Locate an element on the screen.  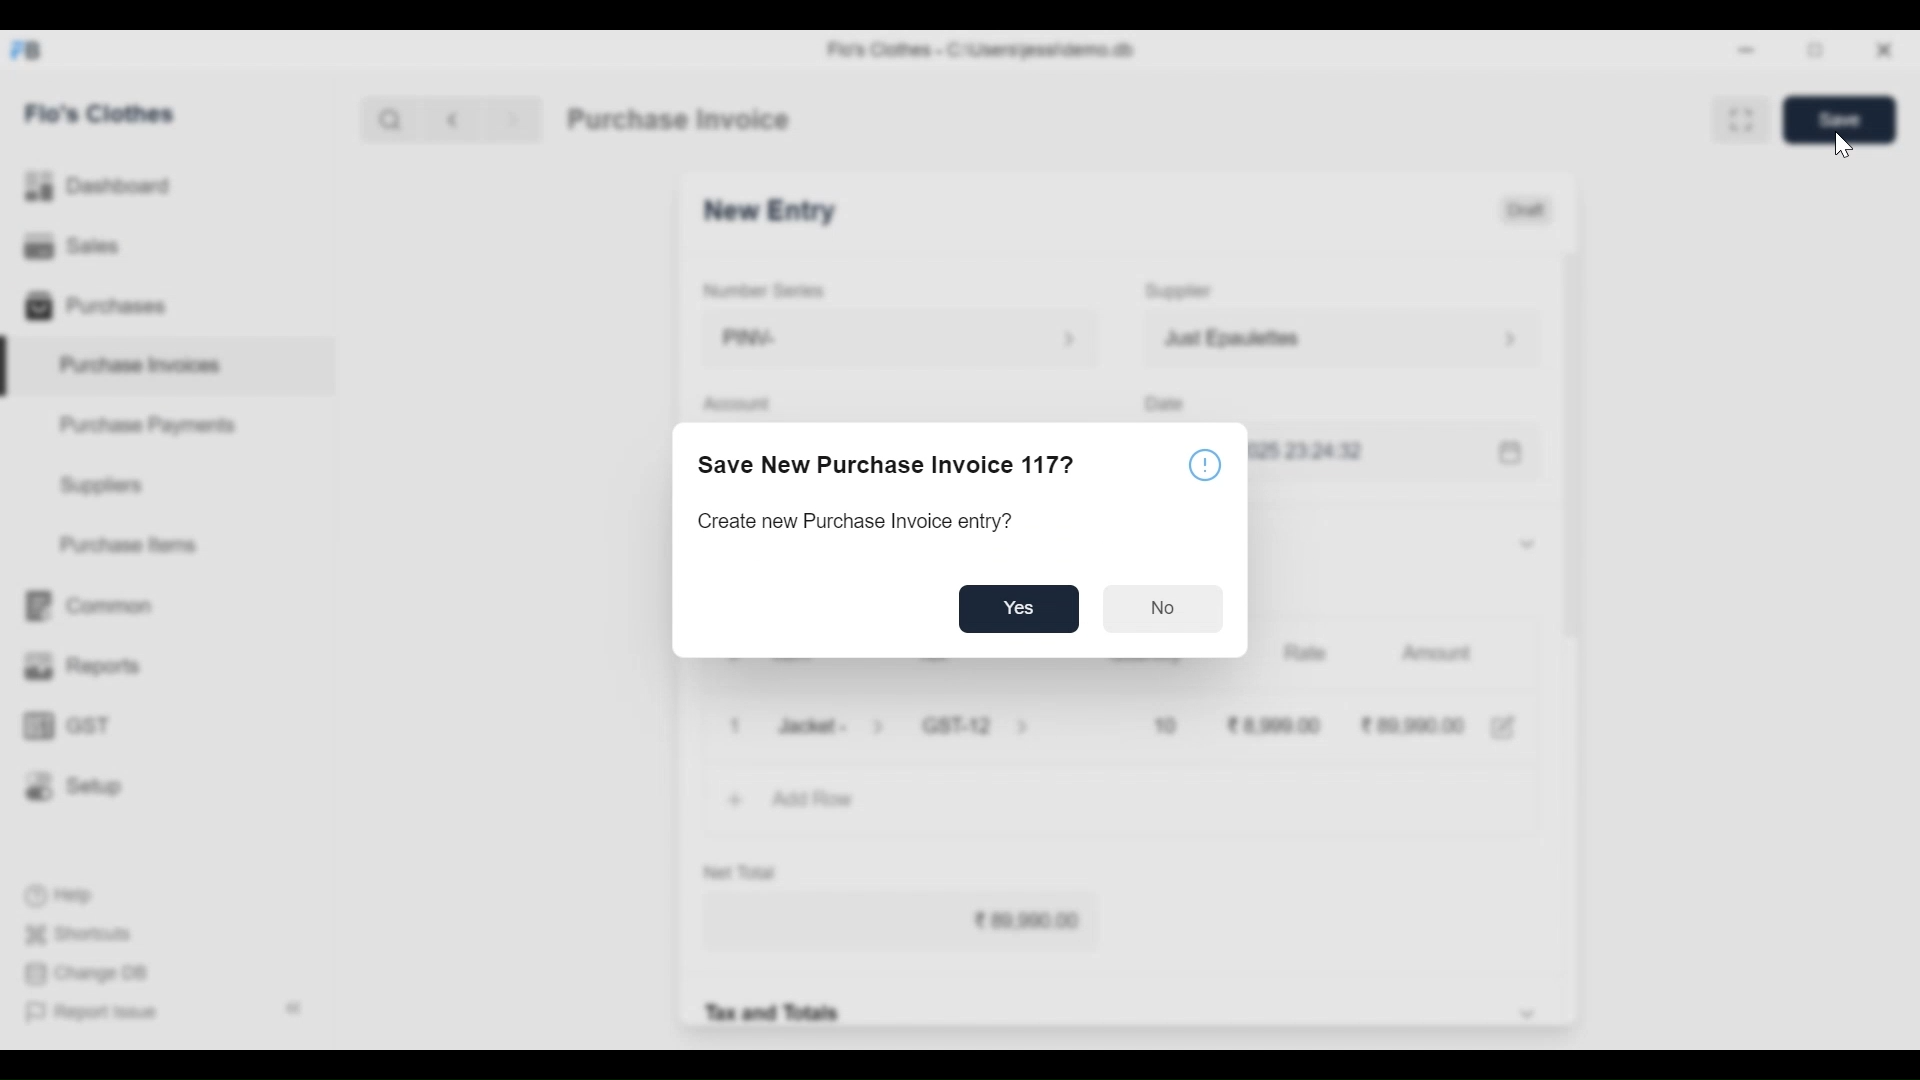
information is located at coordinates (1208, 464).